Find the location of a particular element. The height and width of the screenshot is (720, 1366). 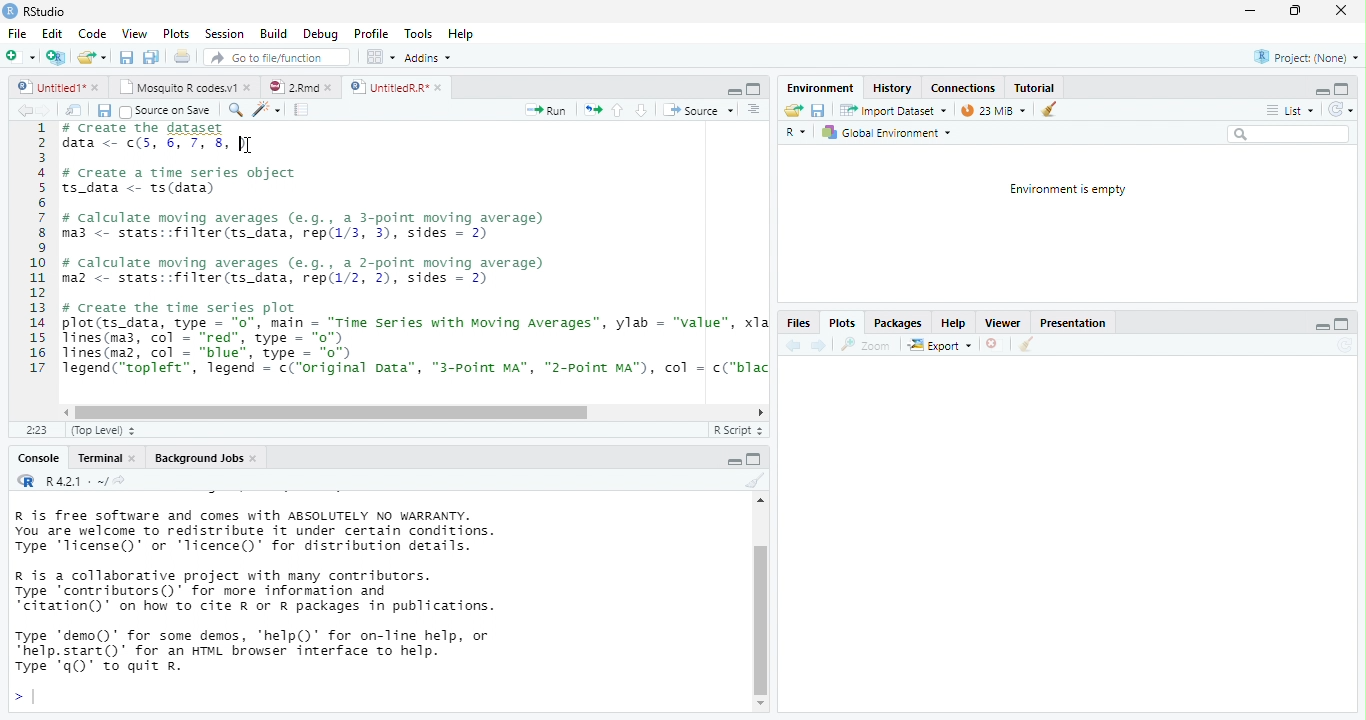

Project: (None) is located at coordinates (1307, 58).